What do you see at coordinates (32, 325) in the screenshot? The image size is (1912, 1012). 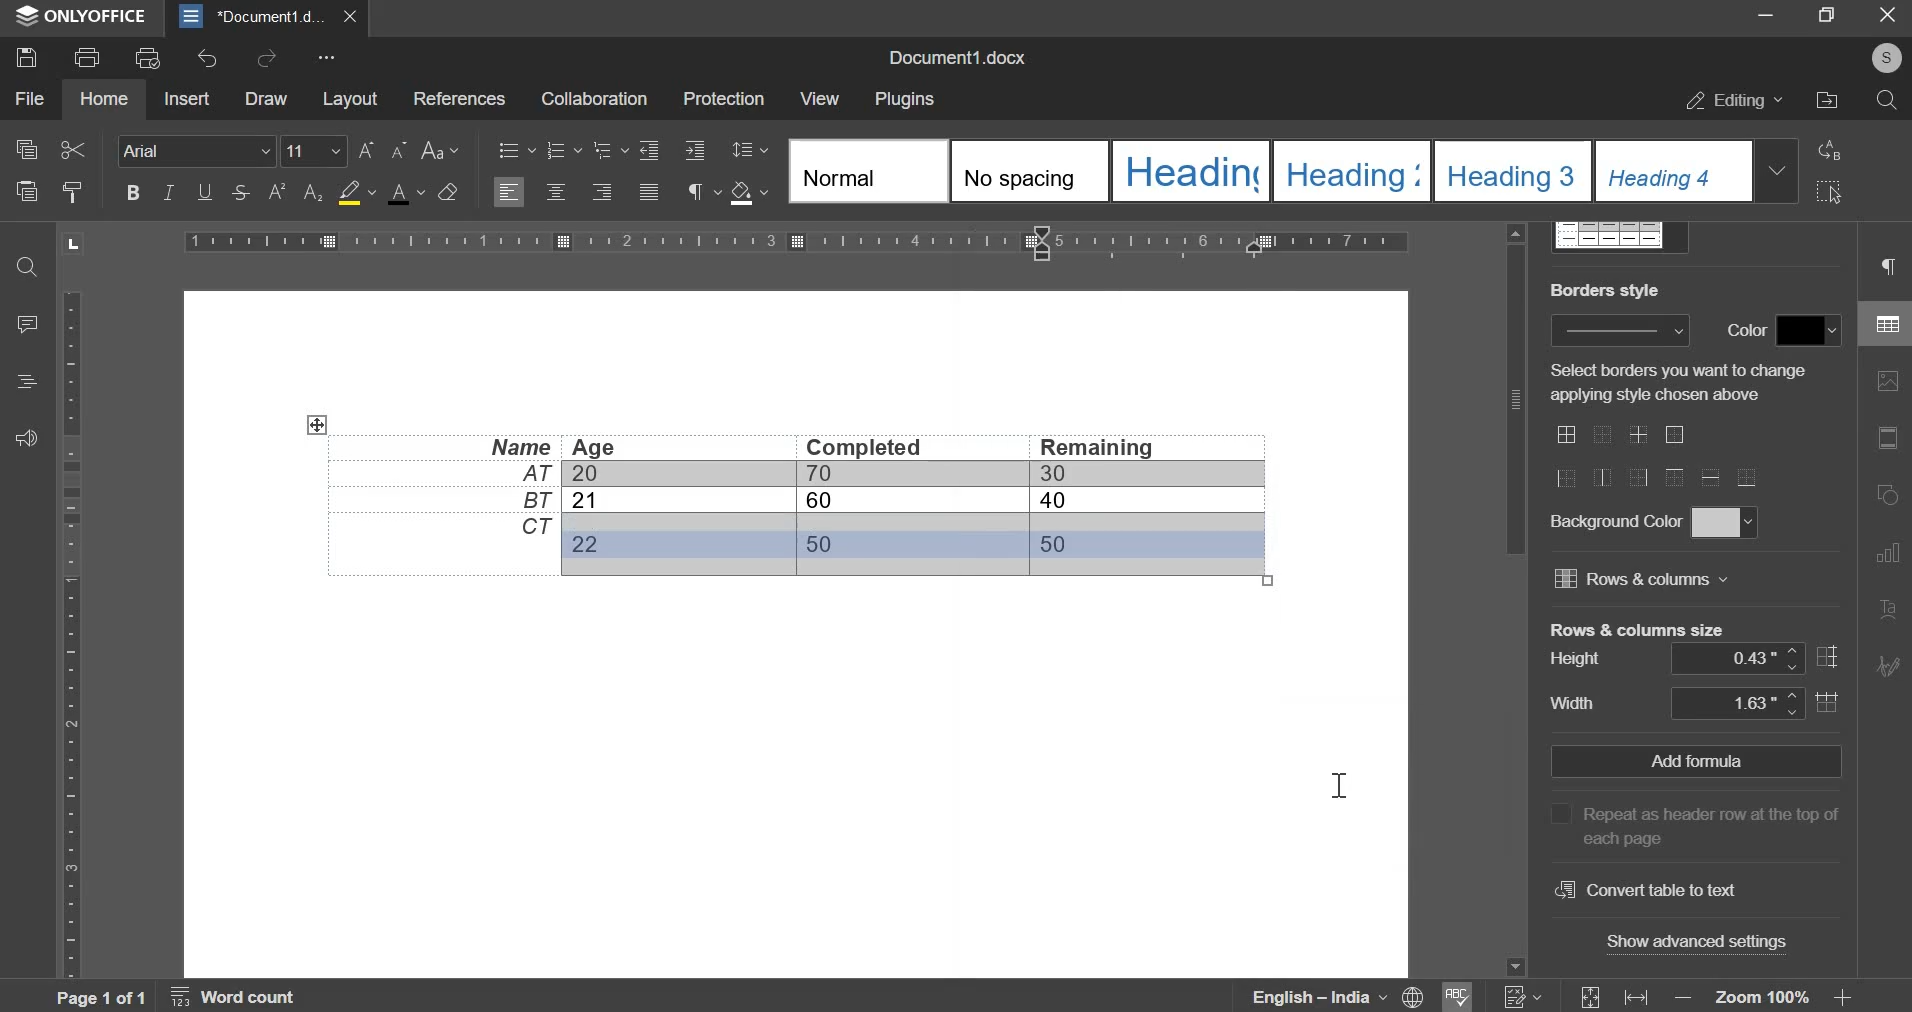 I see `comment` at bounding box center [32, 325].